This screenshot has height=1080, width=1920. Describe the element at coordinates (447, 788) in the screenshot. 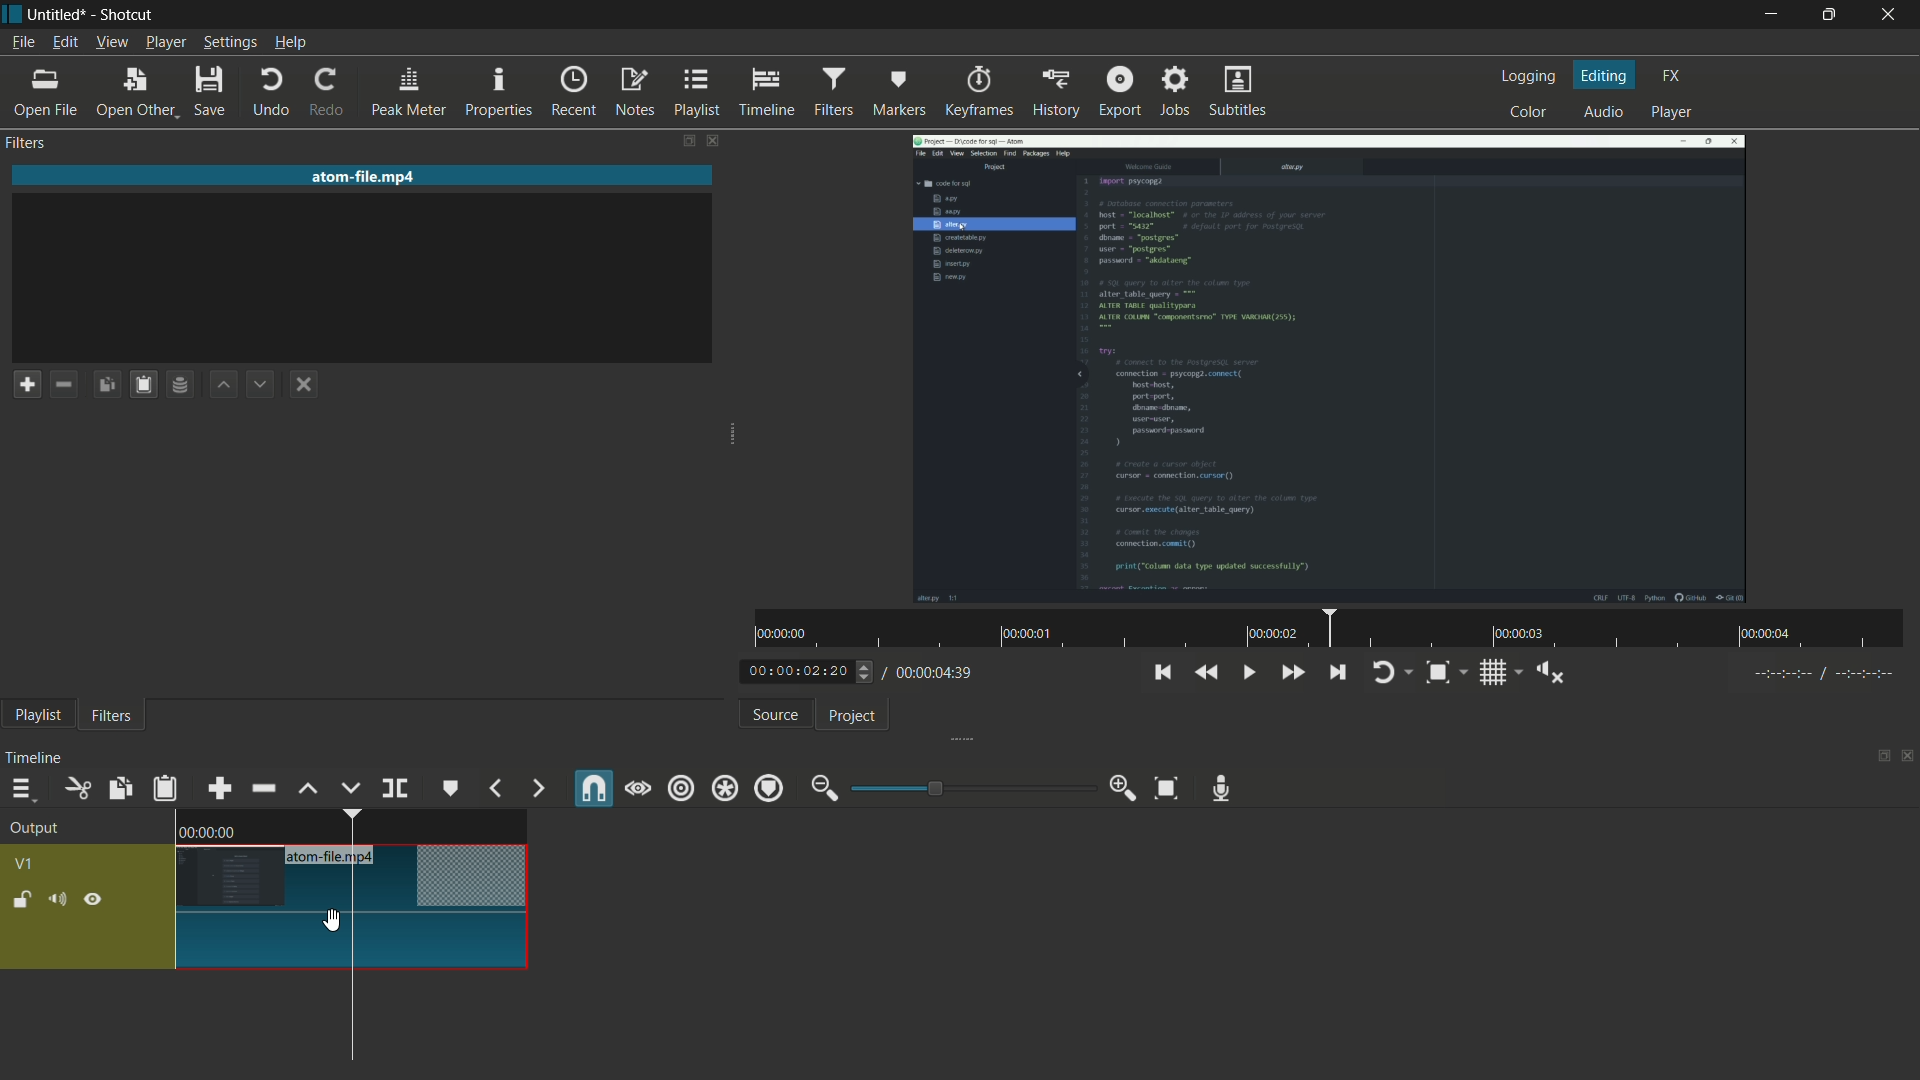

I see `create or edit marker` at that location.